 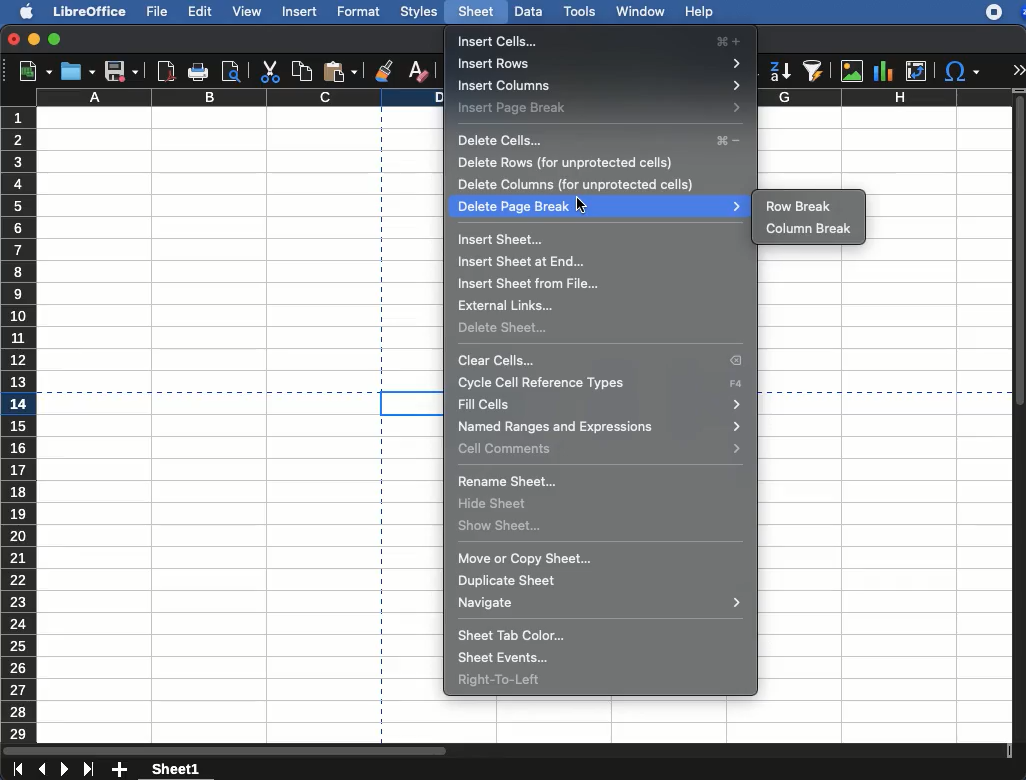 I want to click on pivot table, so click(x=919, y=69).